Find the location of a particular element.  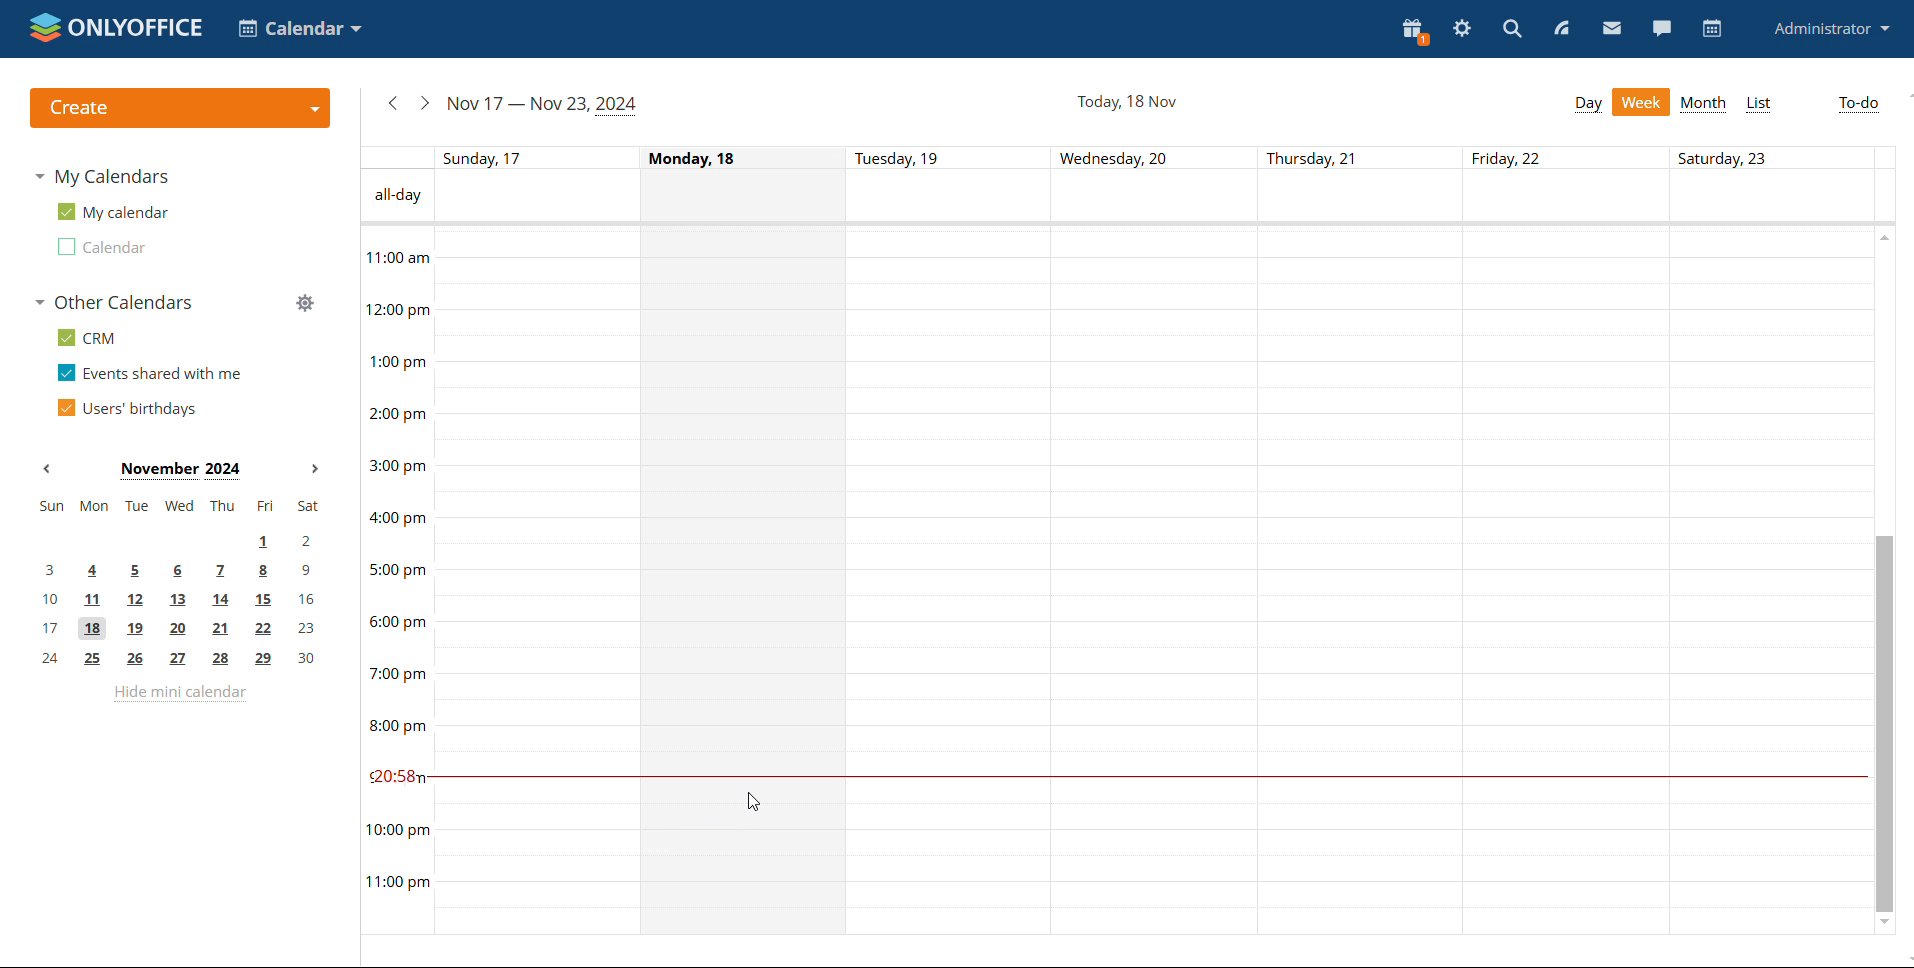

hide mini calendar is located at coordinates (179, 694).